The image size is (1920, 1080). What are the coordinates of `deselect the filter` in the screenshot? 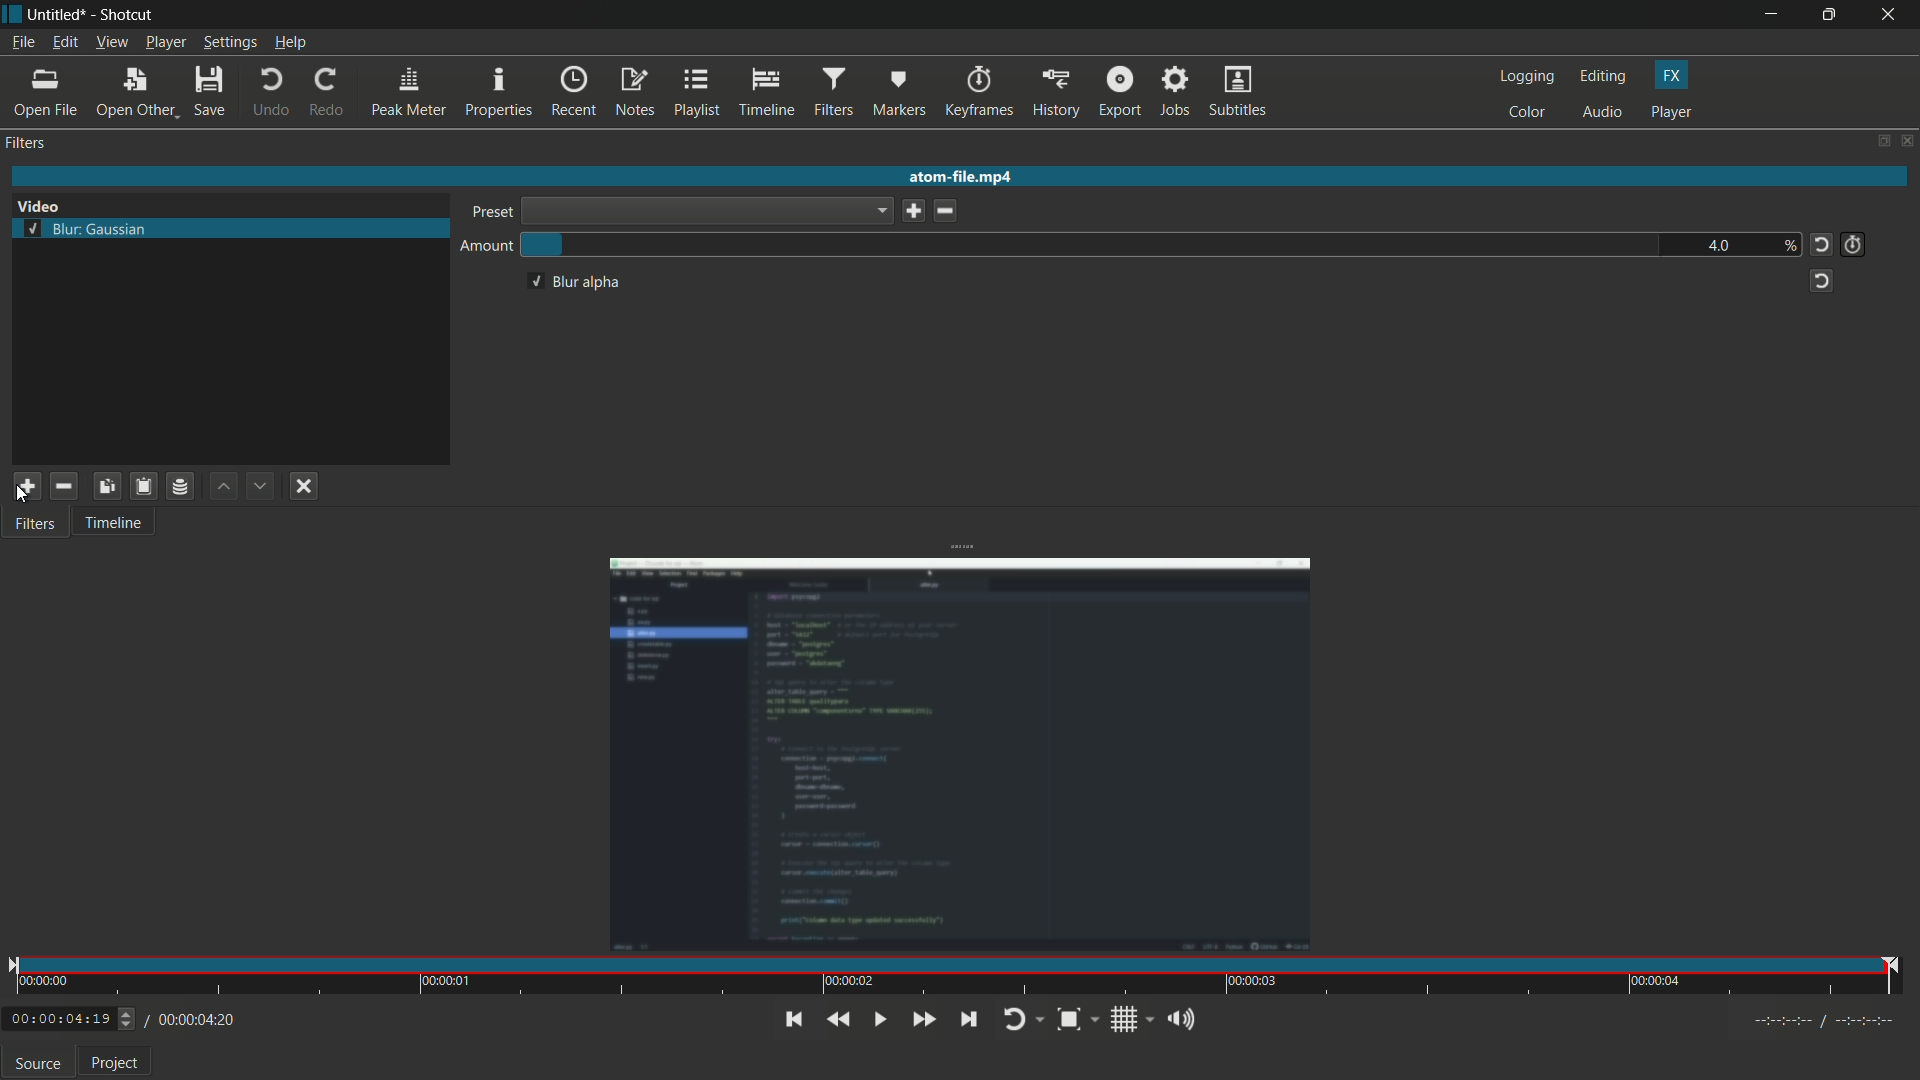 It's located at (304, 488).